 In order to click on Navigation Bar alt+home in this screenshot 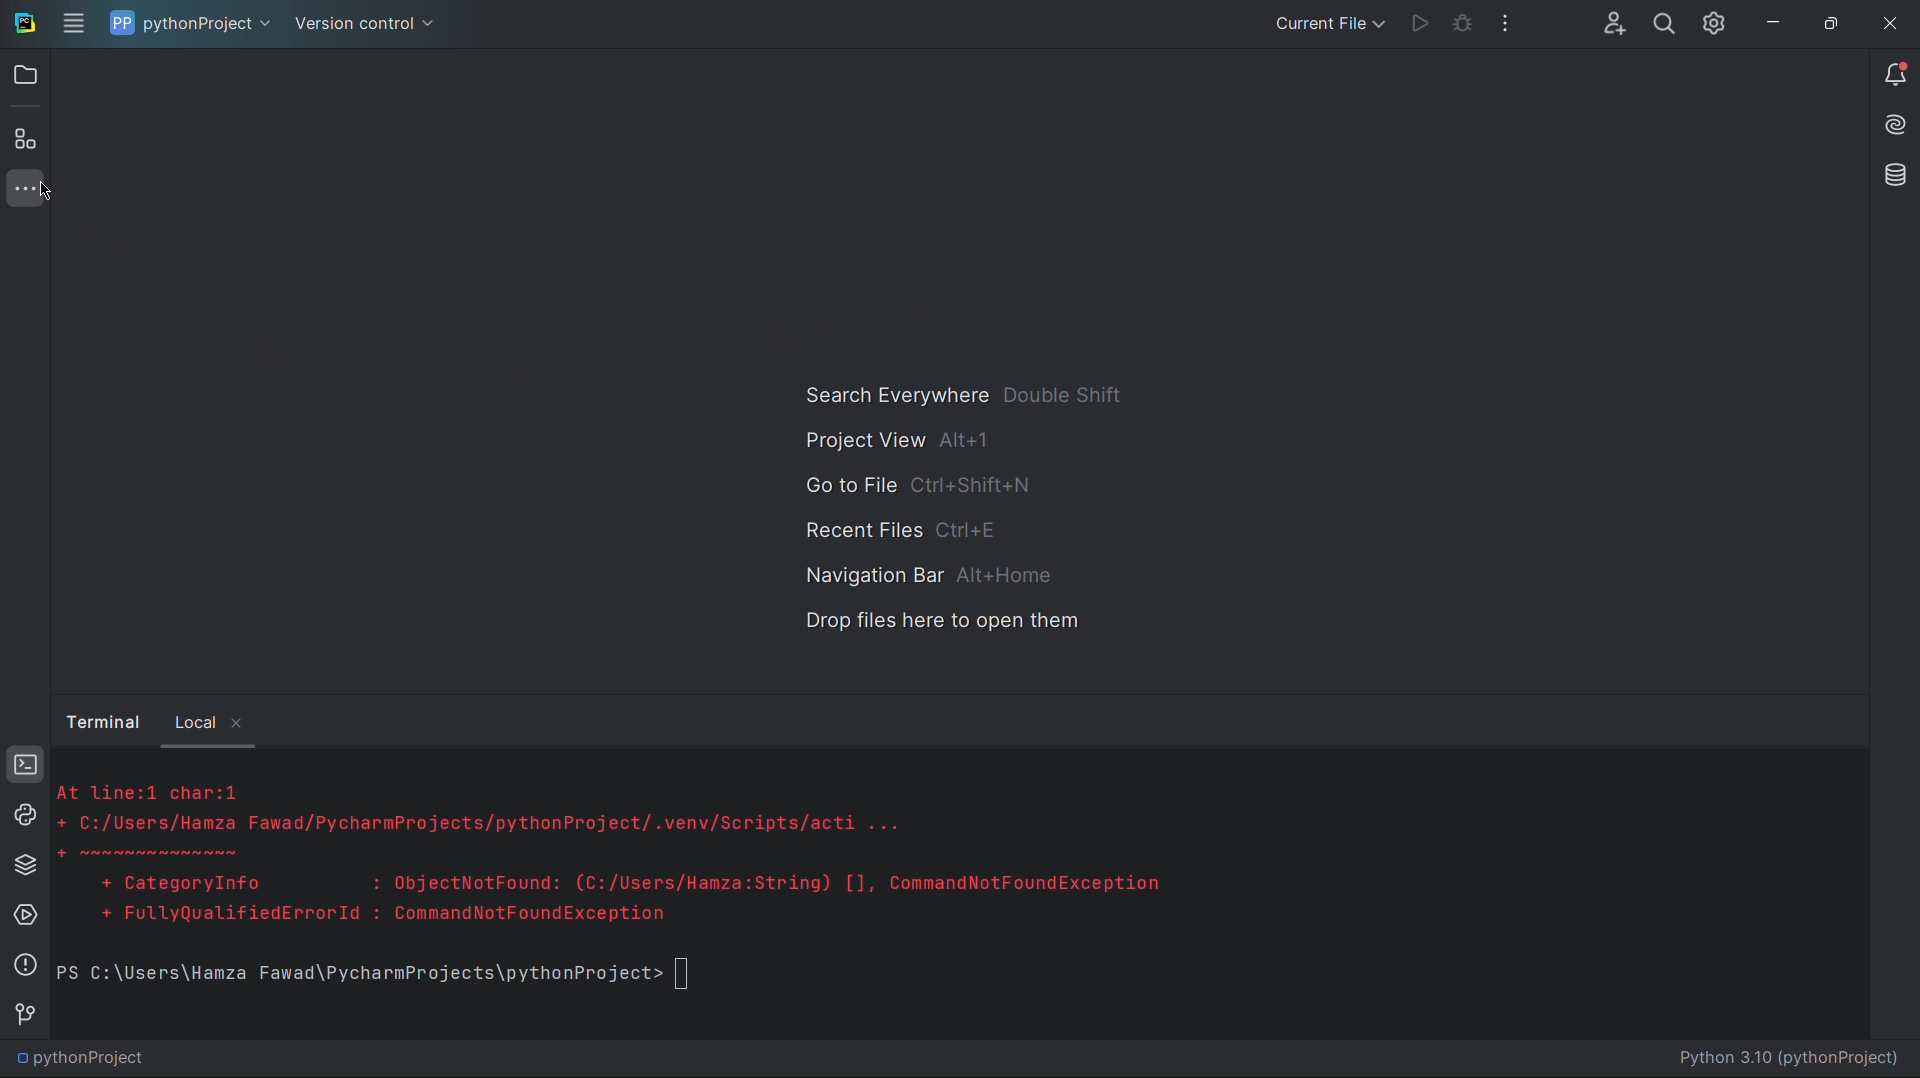, I will do `click(922, 575)`.